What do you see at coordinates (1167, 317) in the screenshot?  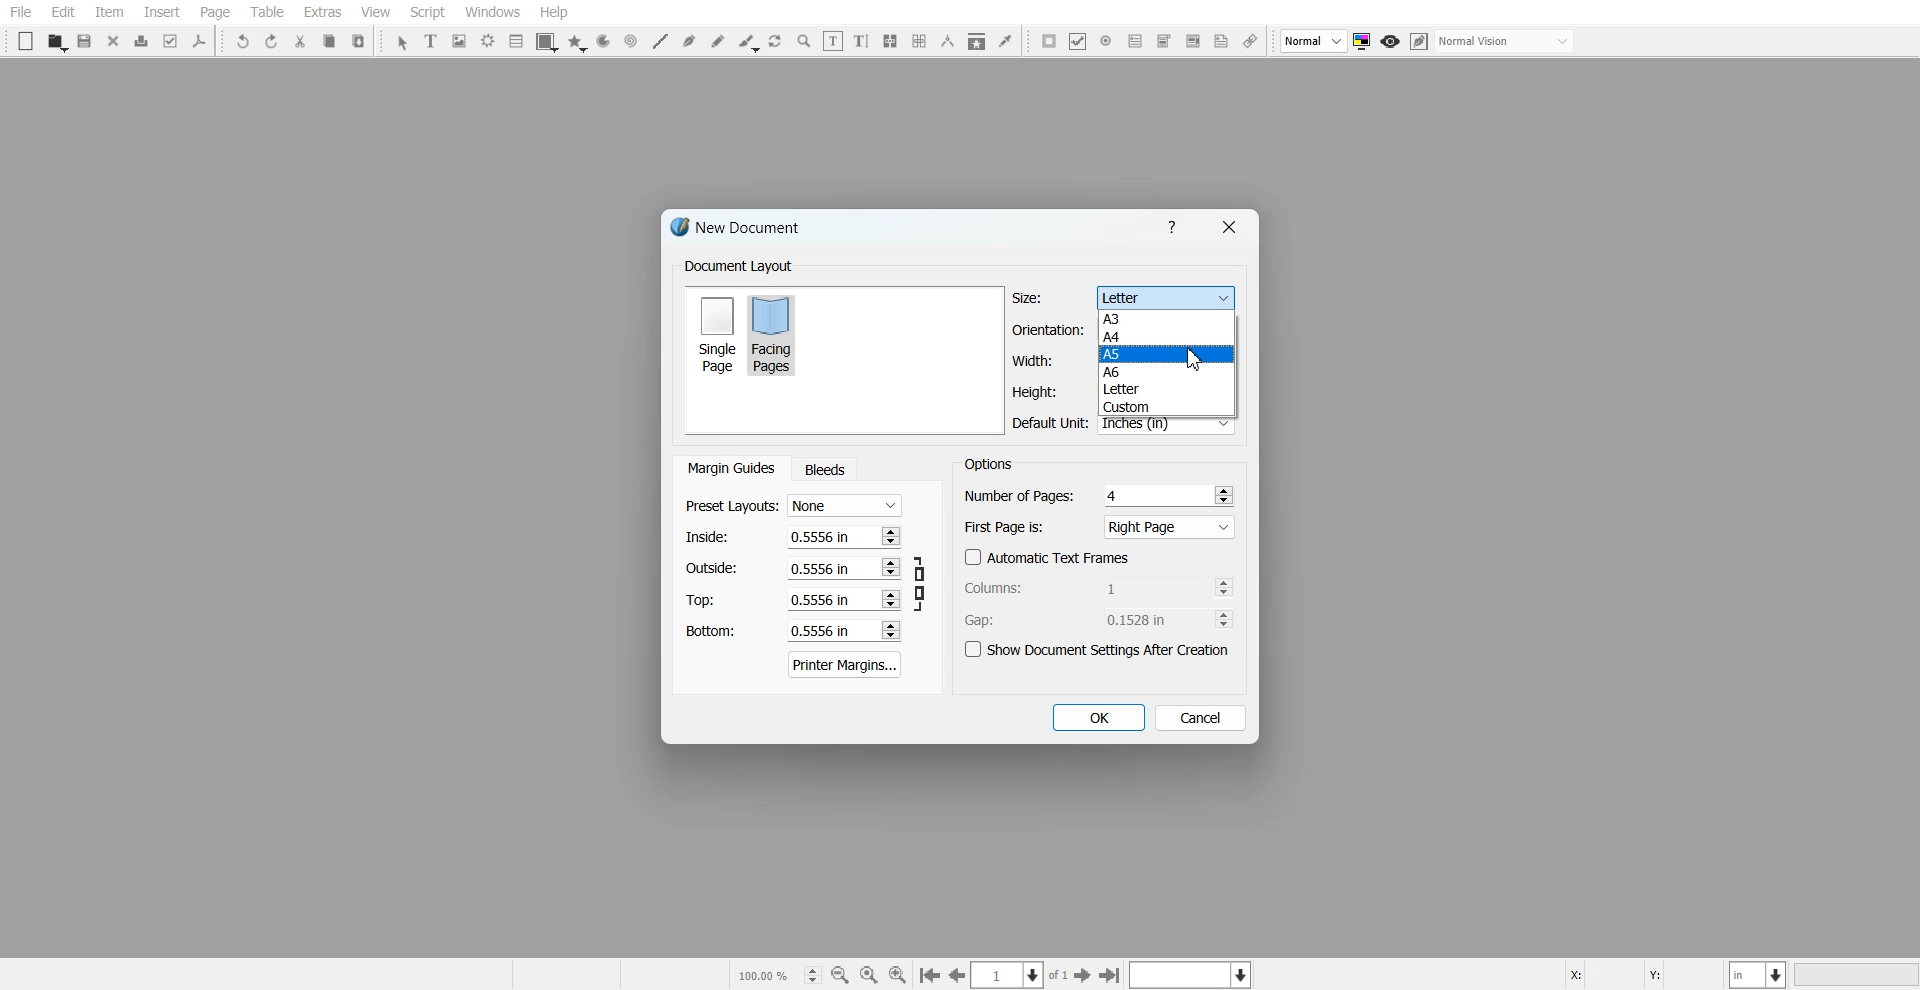 I see `A3` at bounding box center [1167, 317].